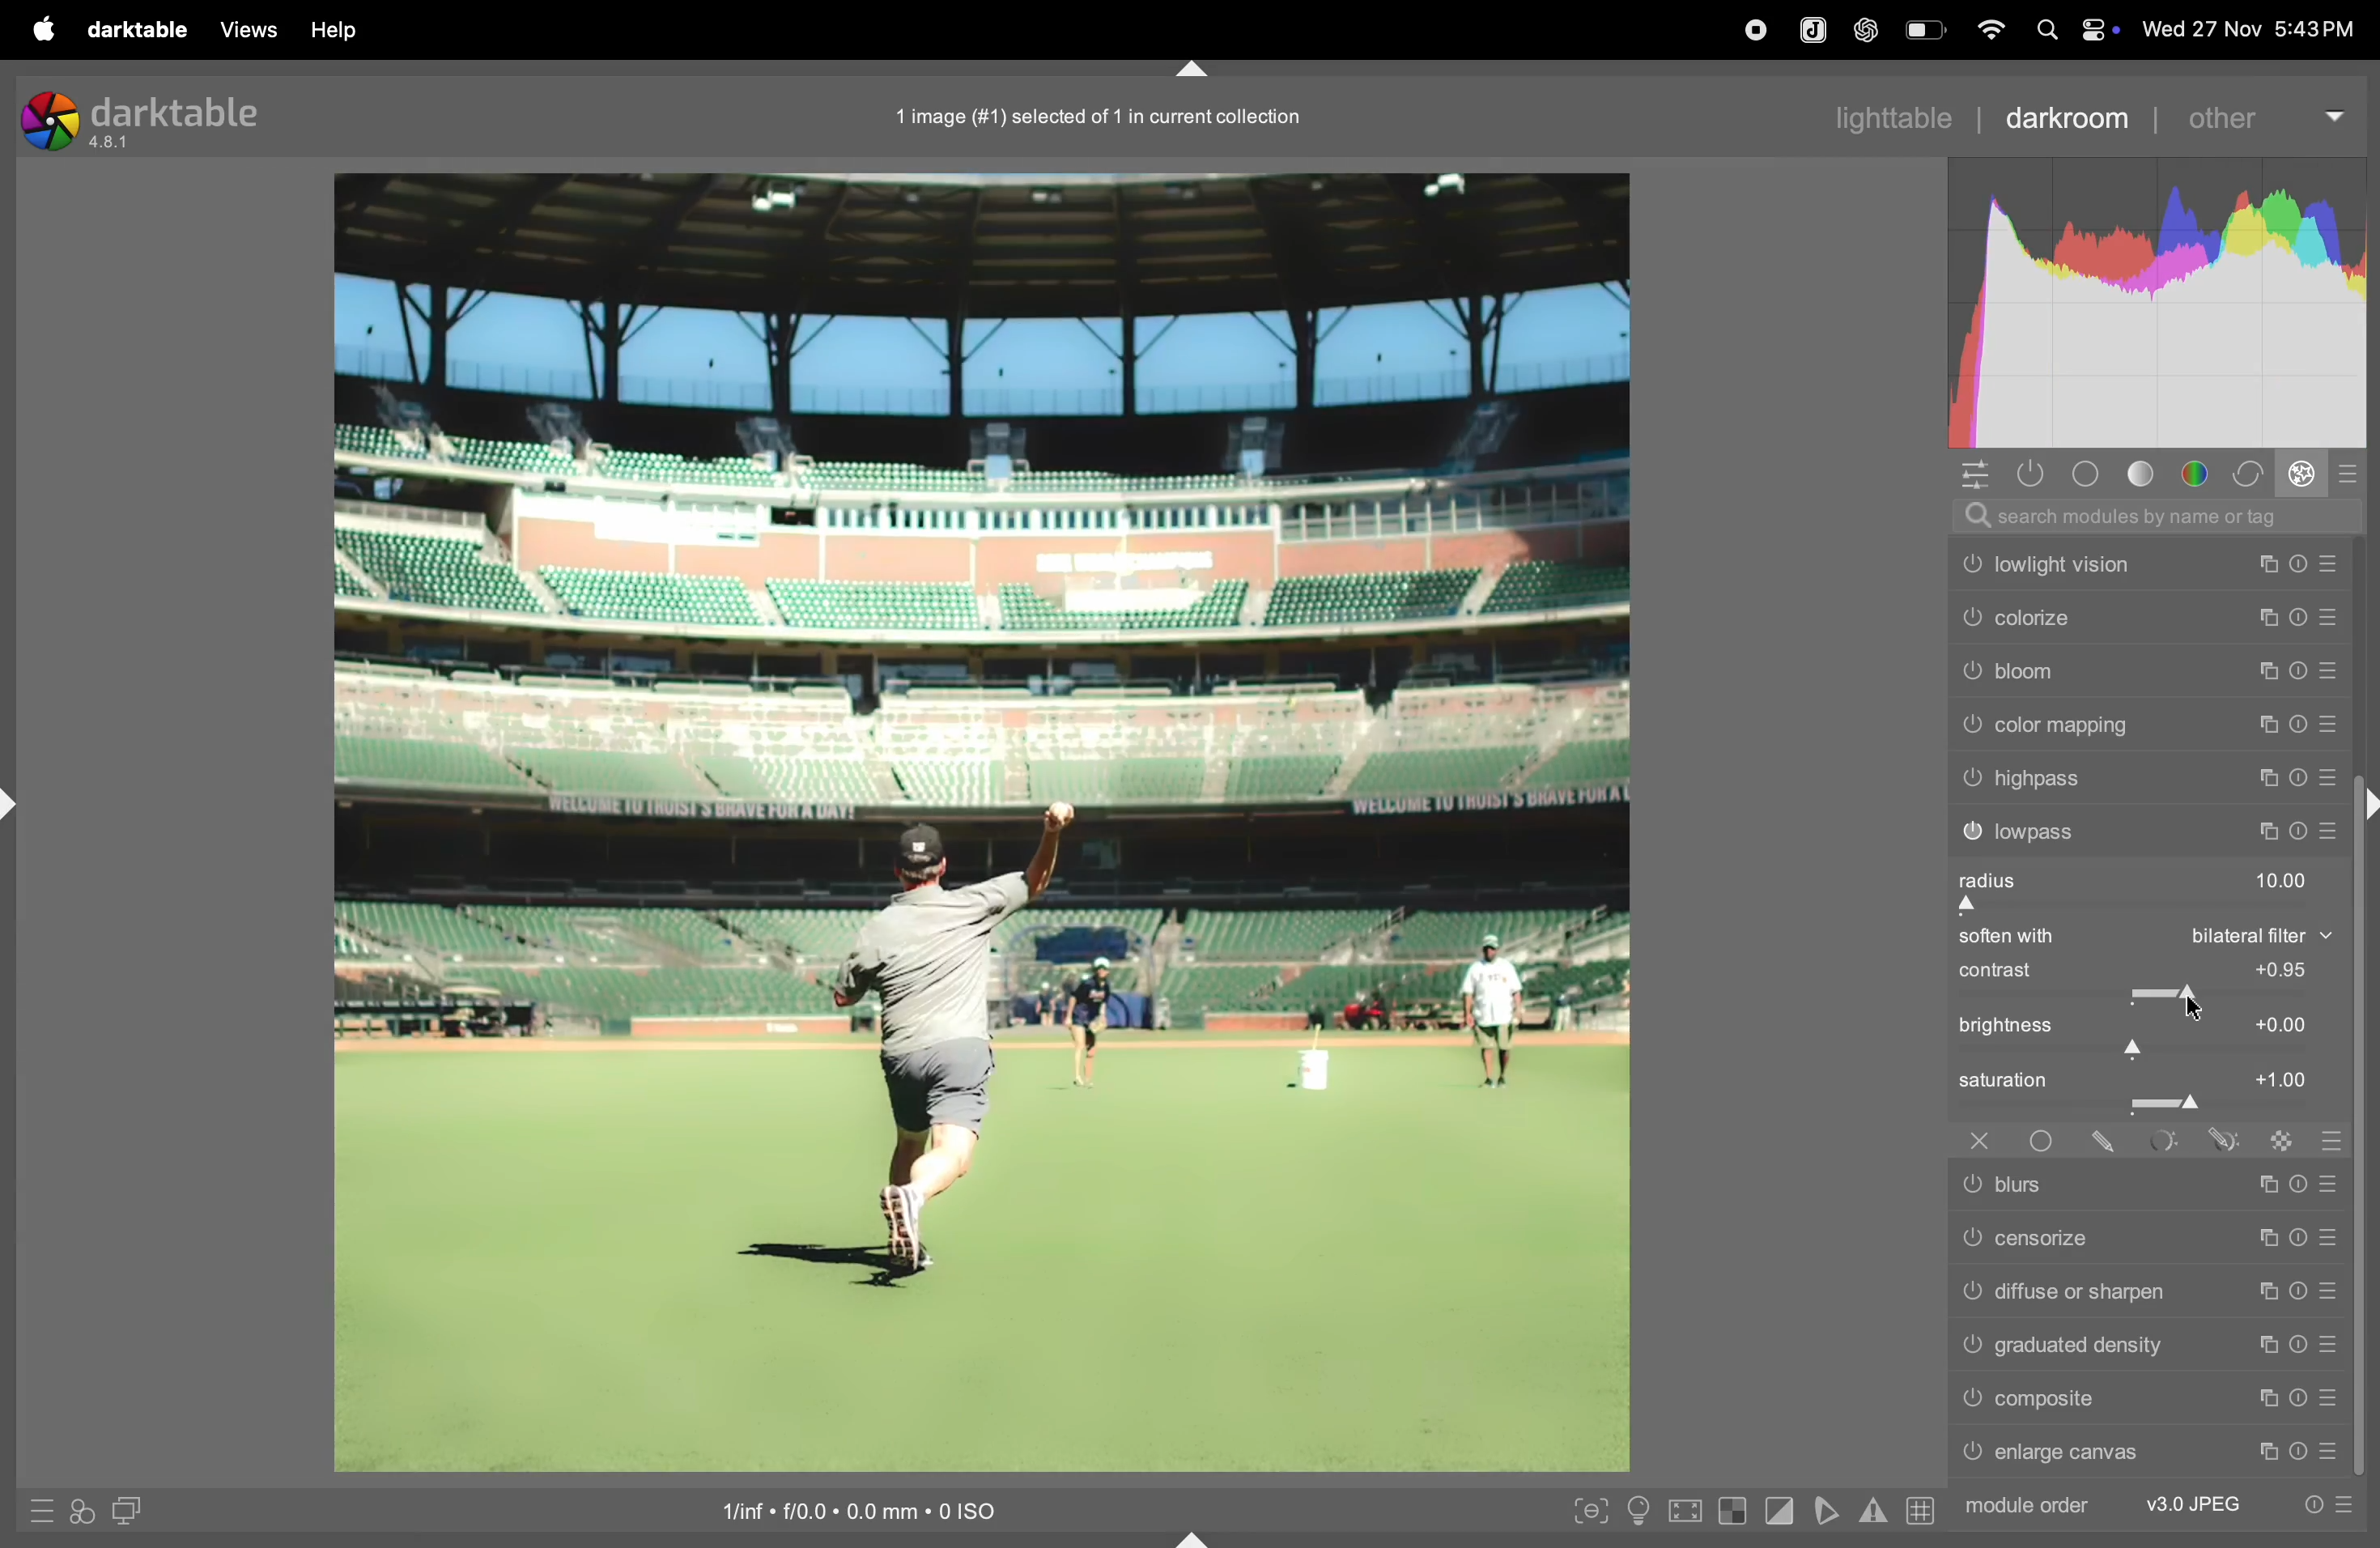 The width and height of the screenshot is (2380, 1548). What do you see at coordinates (2154, 514) in the screenshot?
I see `searchbar` at bounding box center [2154, 514].